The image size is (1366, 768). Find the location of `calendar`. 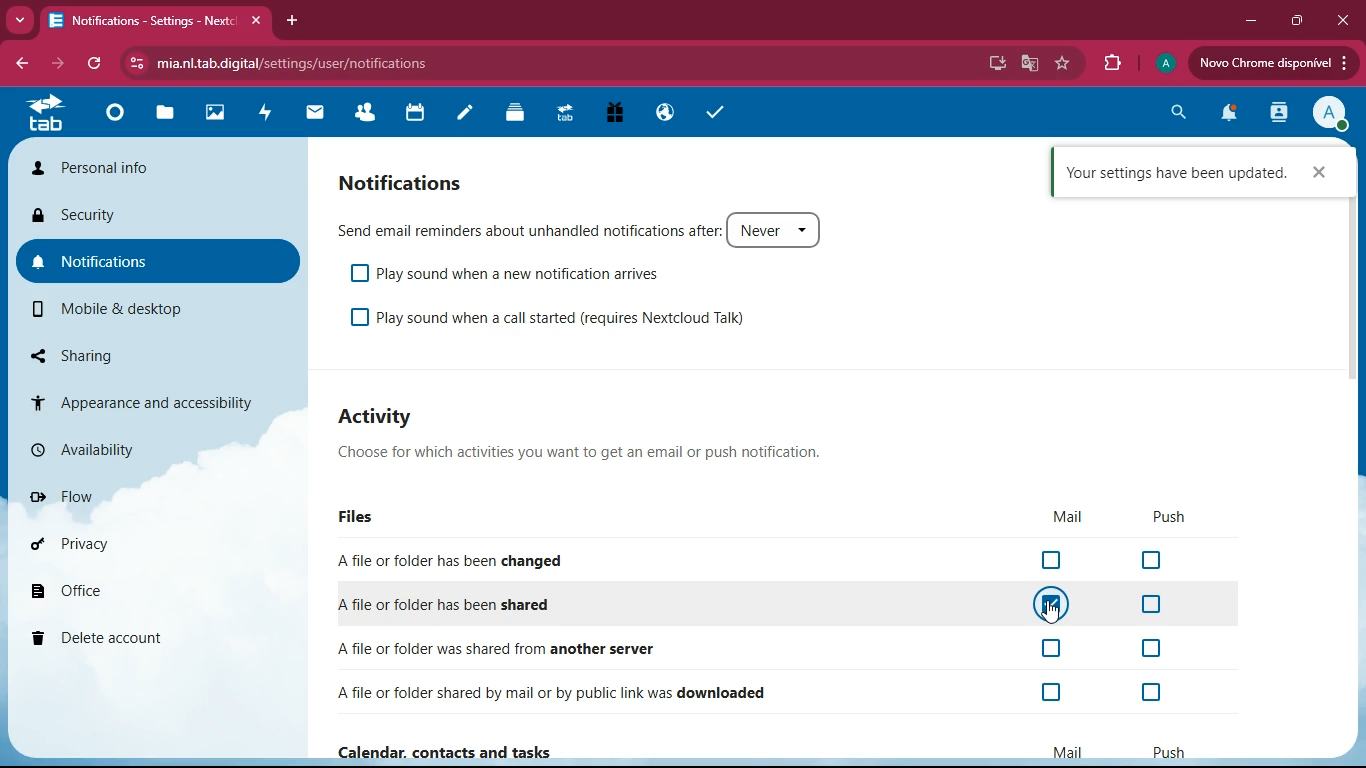

calendar is located at coordinates (412, 116).